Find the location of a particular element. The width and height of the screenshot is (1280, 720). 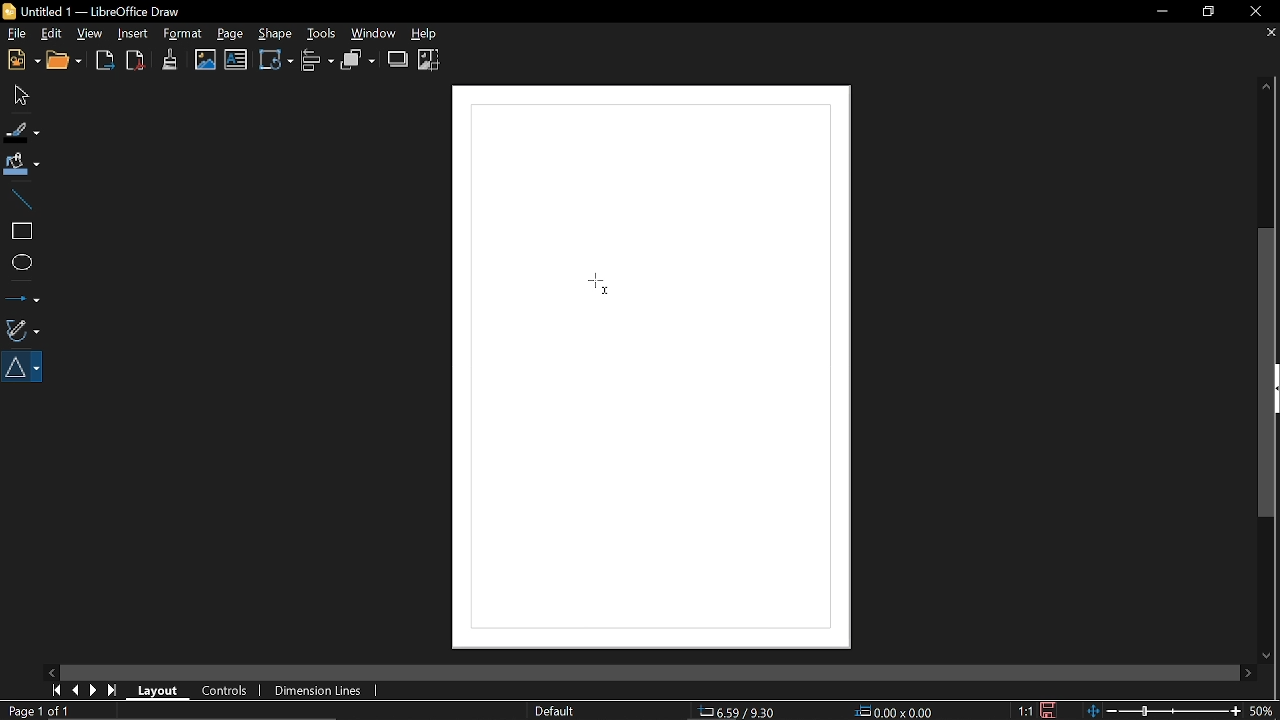

dimension lines is located at coordinates (316, 692).